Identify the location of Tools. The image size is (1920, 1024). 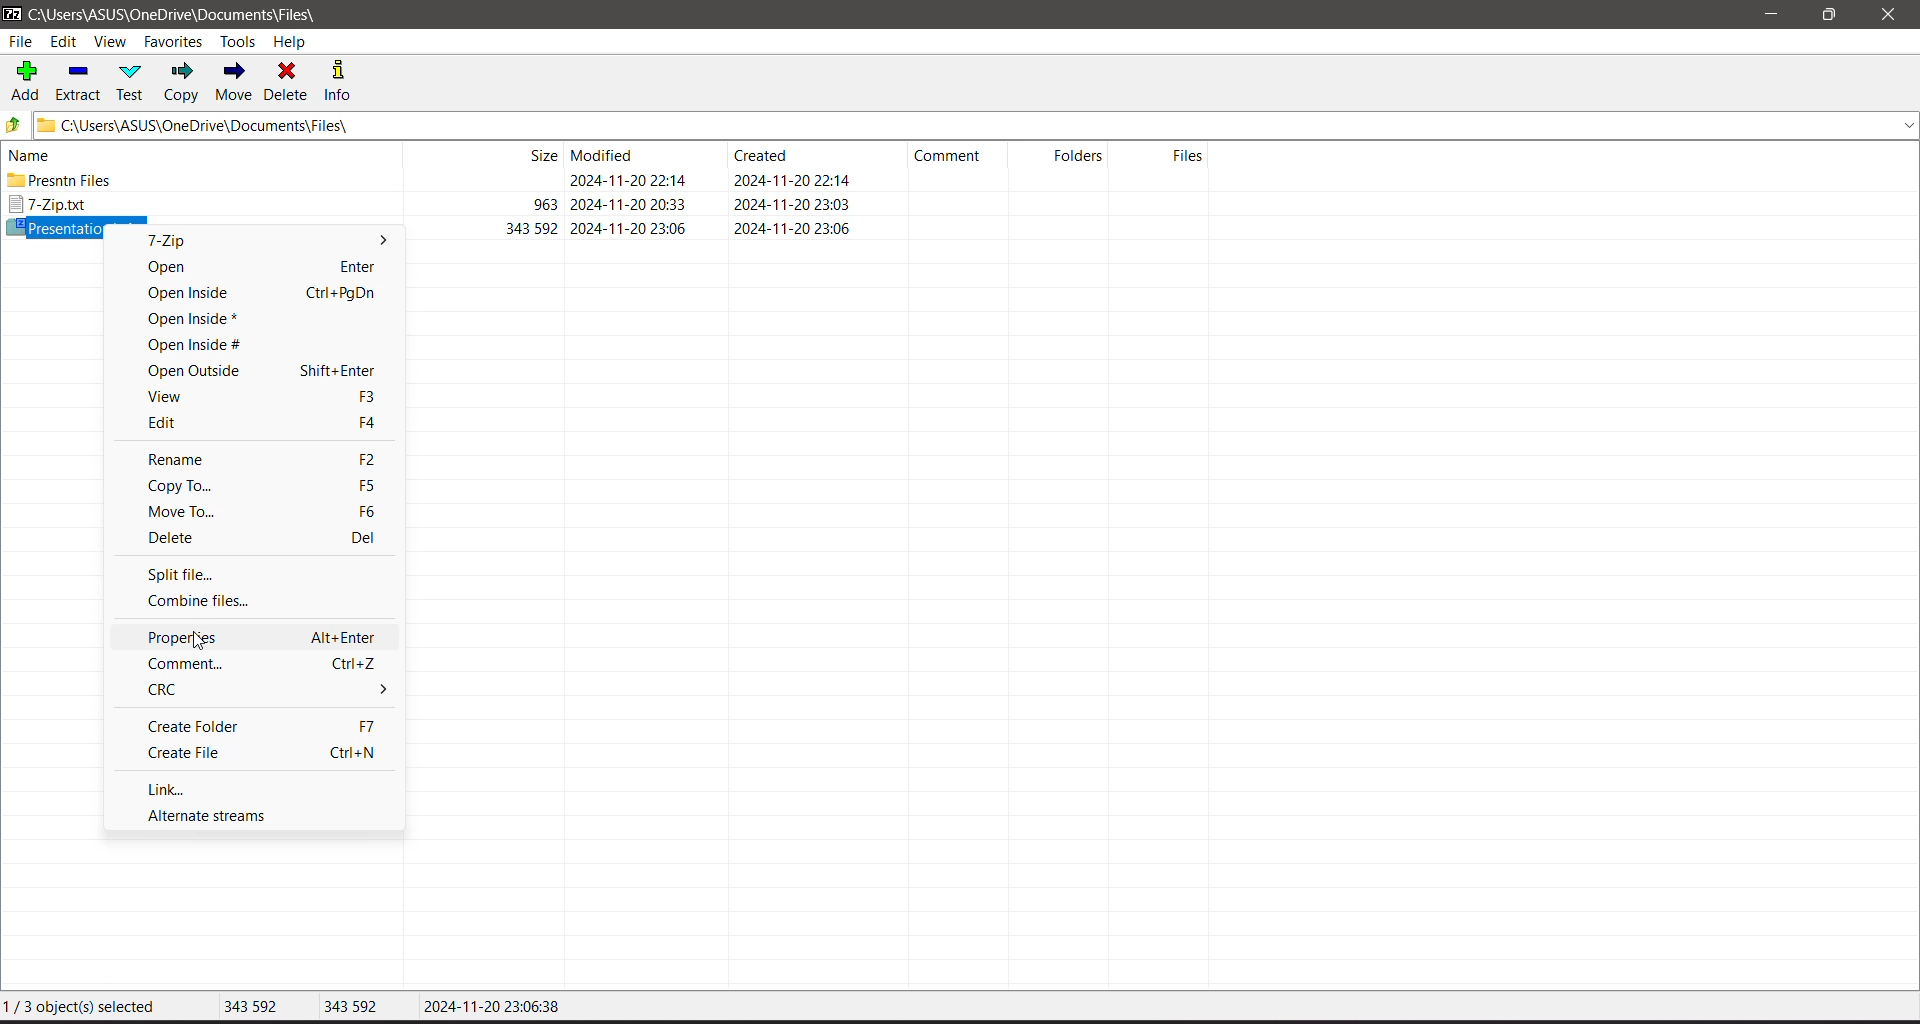
(241, 41).